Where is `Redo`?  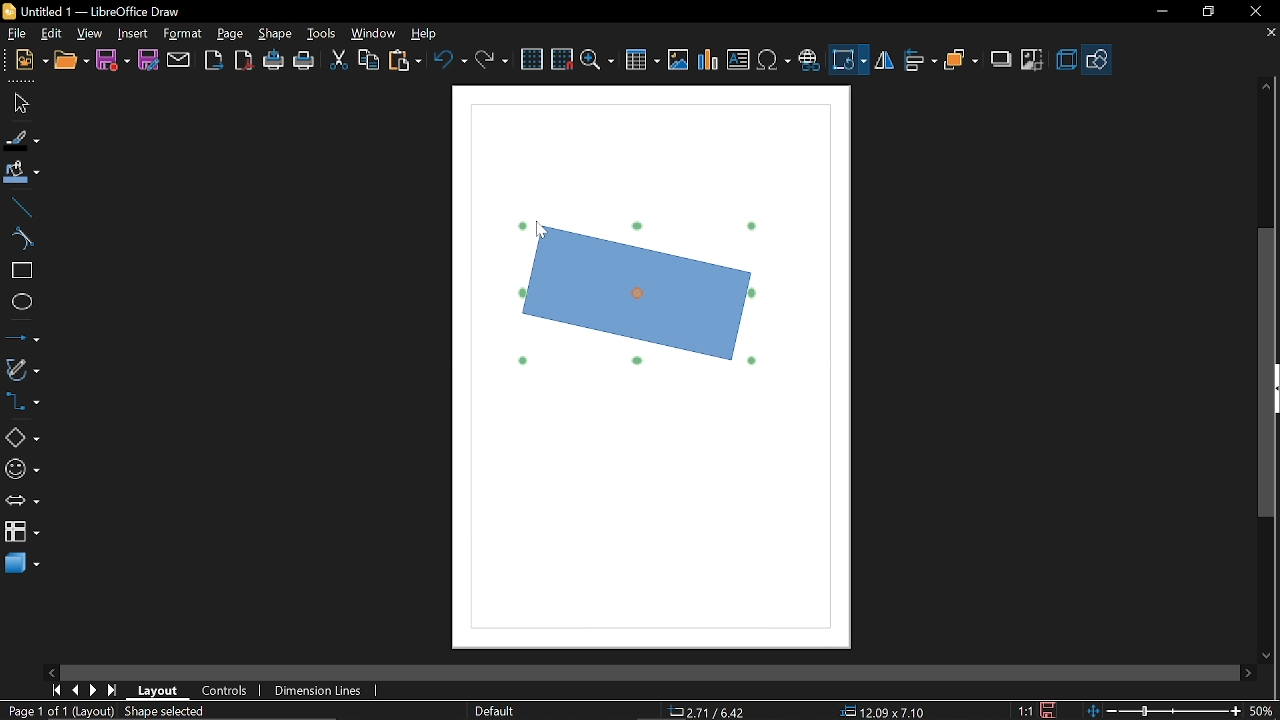
Redo is located at coordinates (490, 59).